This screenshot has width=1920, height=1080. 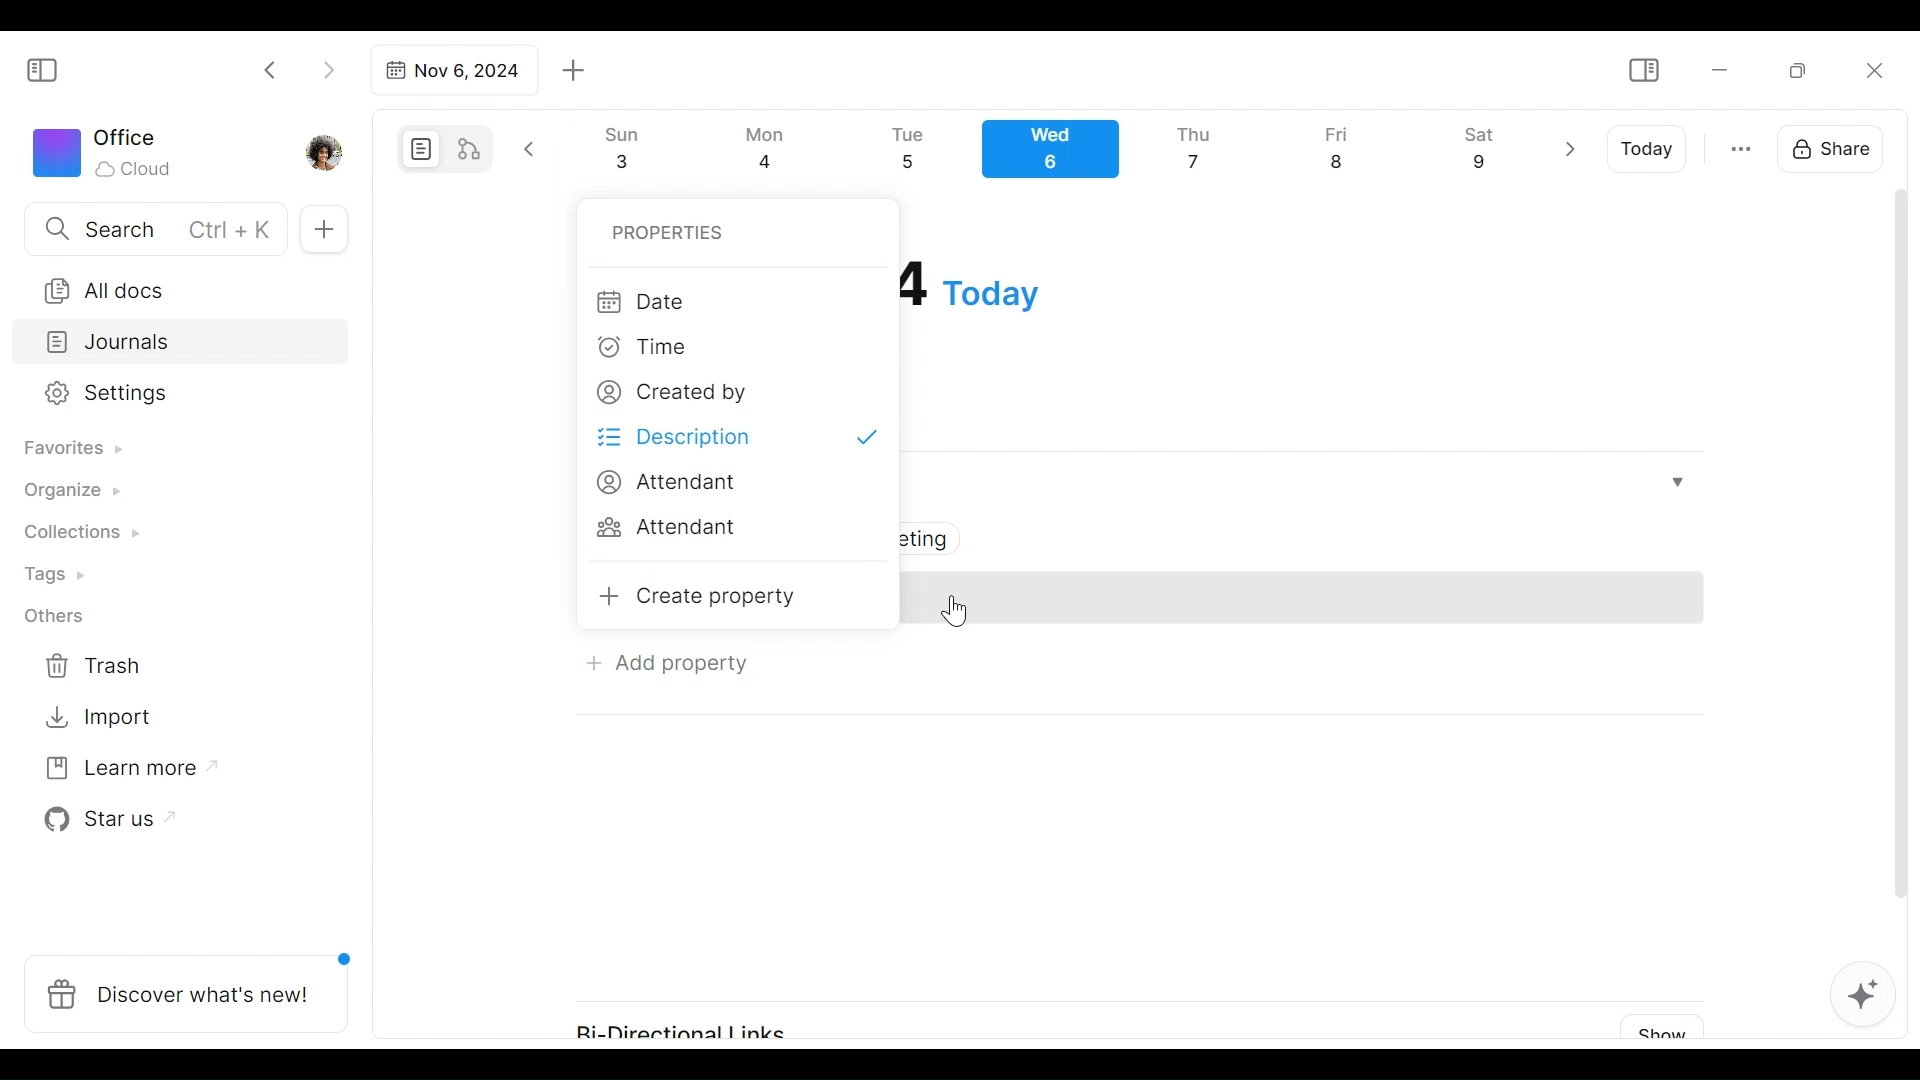 What do you see at coordinates (451, 70) in the screenshot?
I see `Tab` at bounding box center [451, 70].